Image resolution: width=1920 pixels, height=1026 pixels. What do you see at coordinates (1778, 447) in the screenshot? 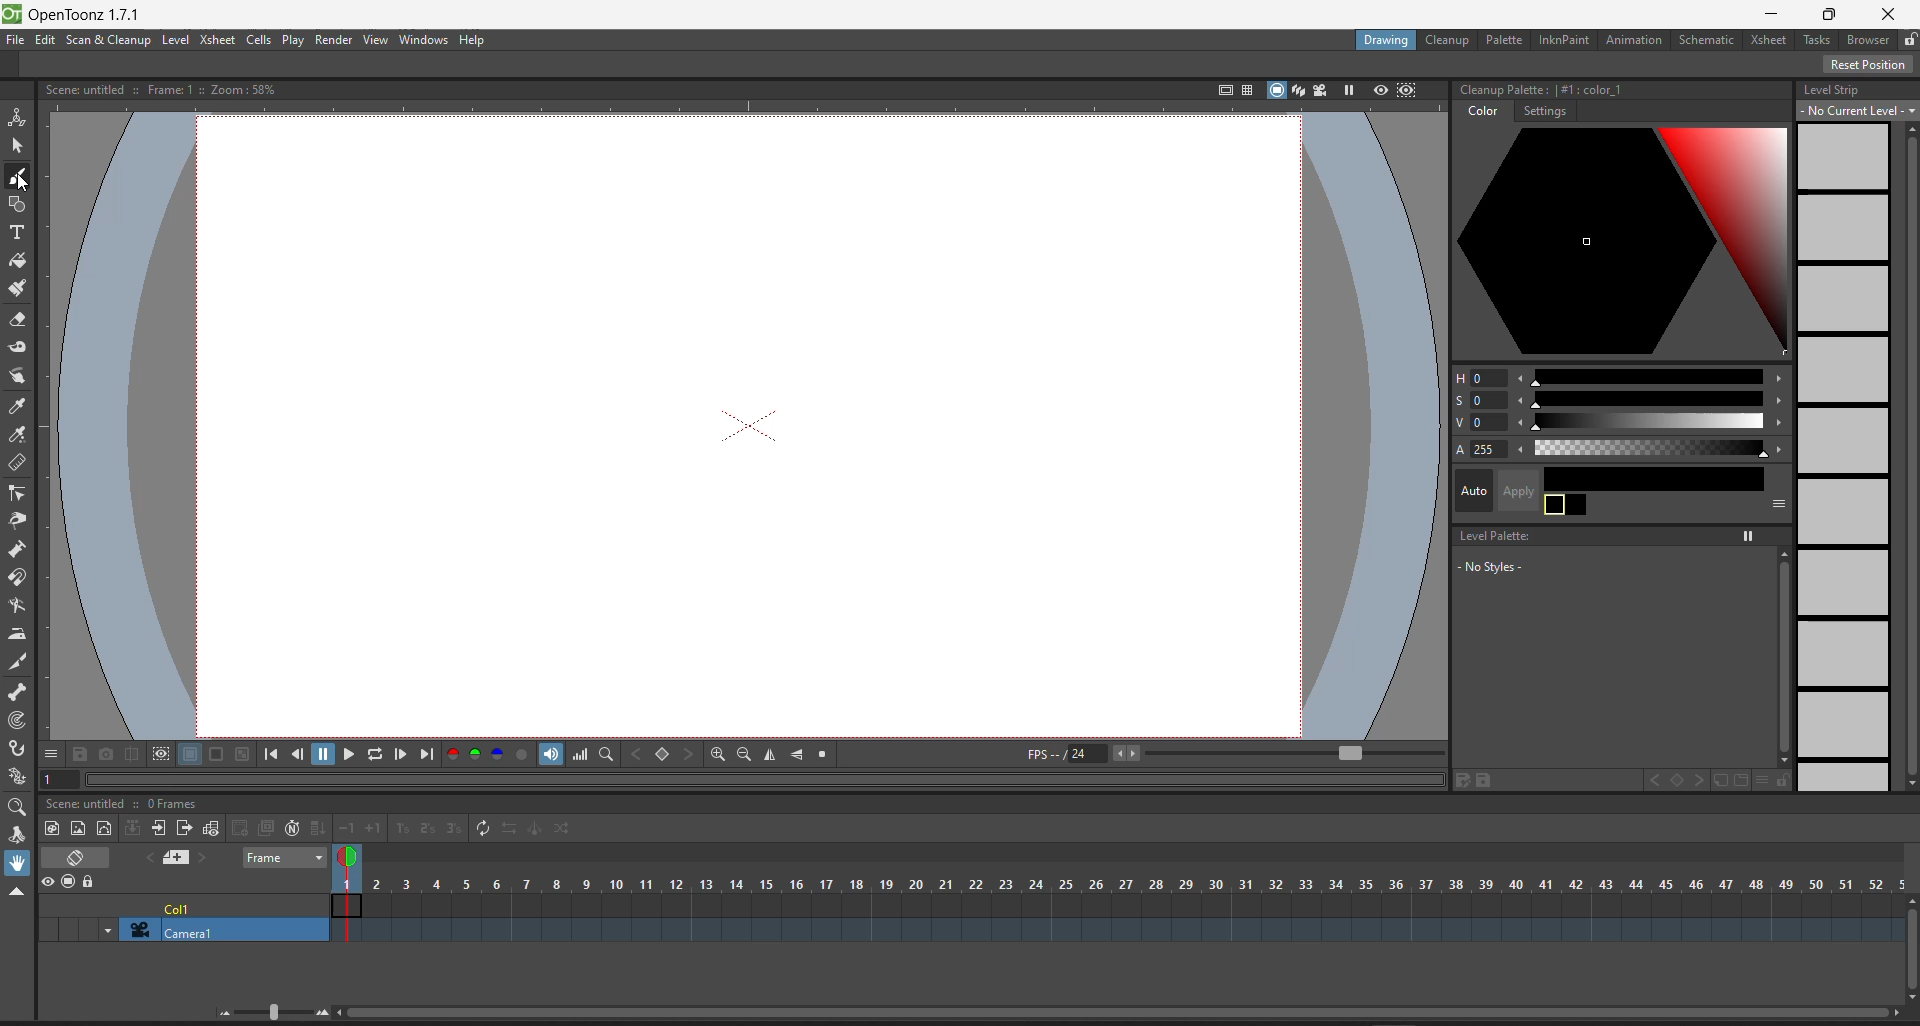
I see `move right` at bounding box center [1778, 447].